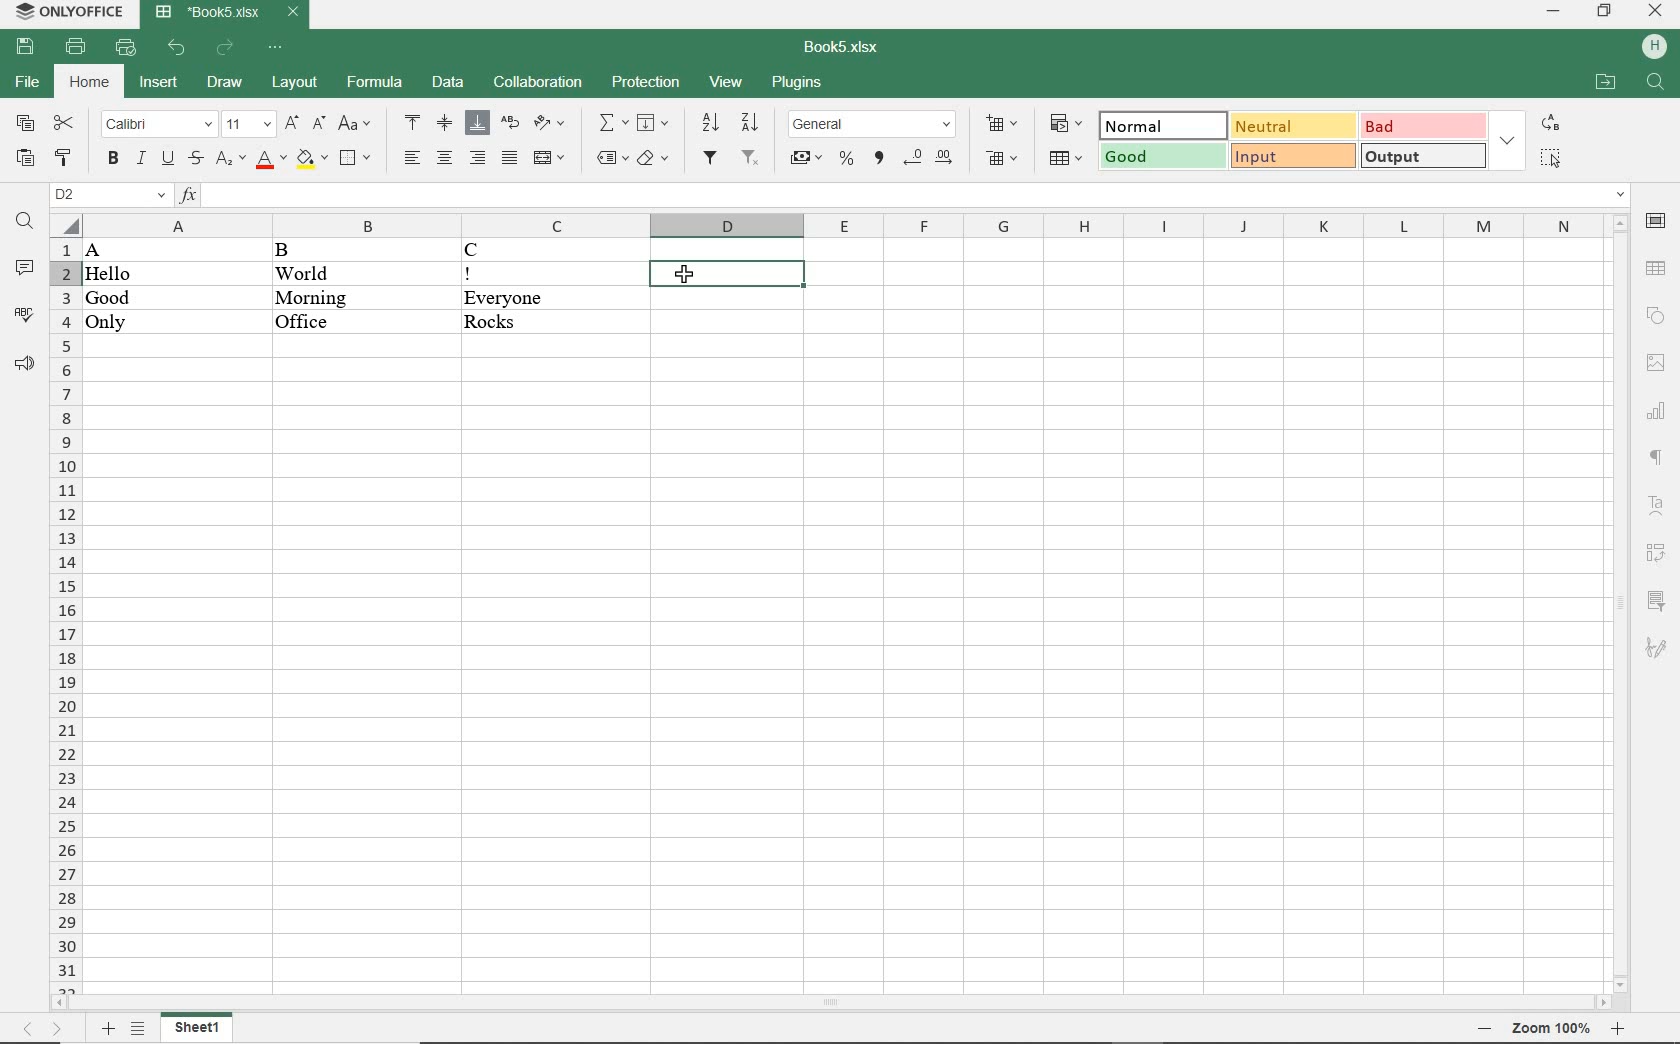  Describe the element at coordinates (414, 122) in the screenshot. I see `ALIGN TOP` at that location.